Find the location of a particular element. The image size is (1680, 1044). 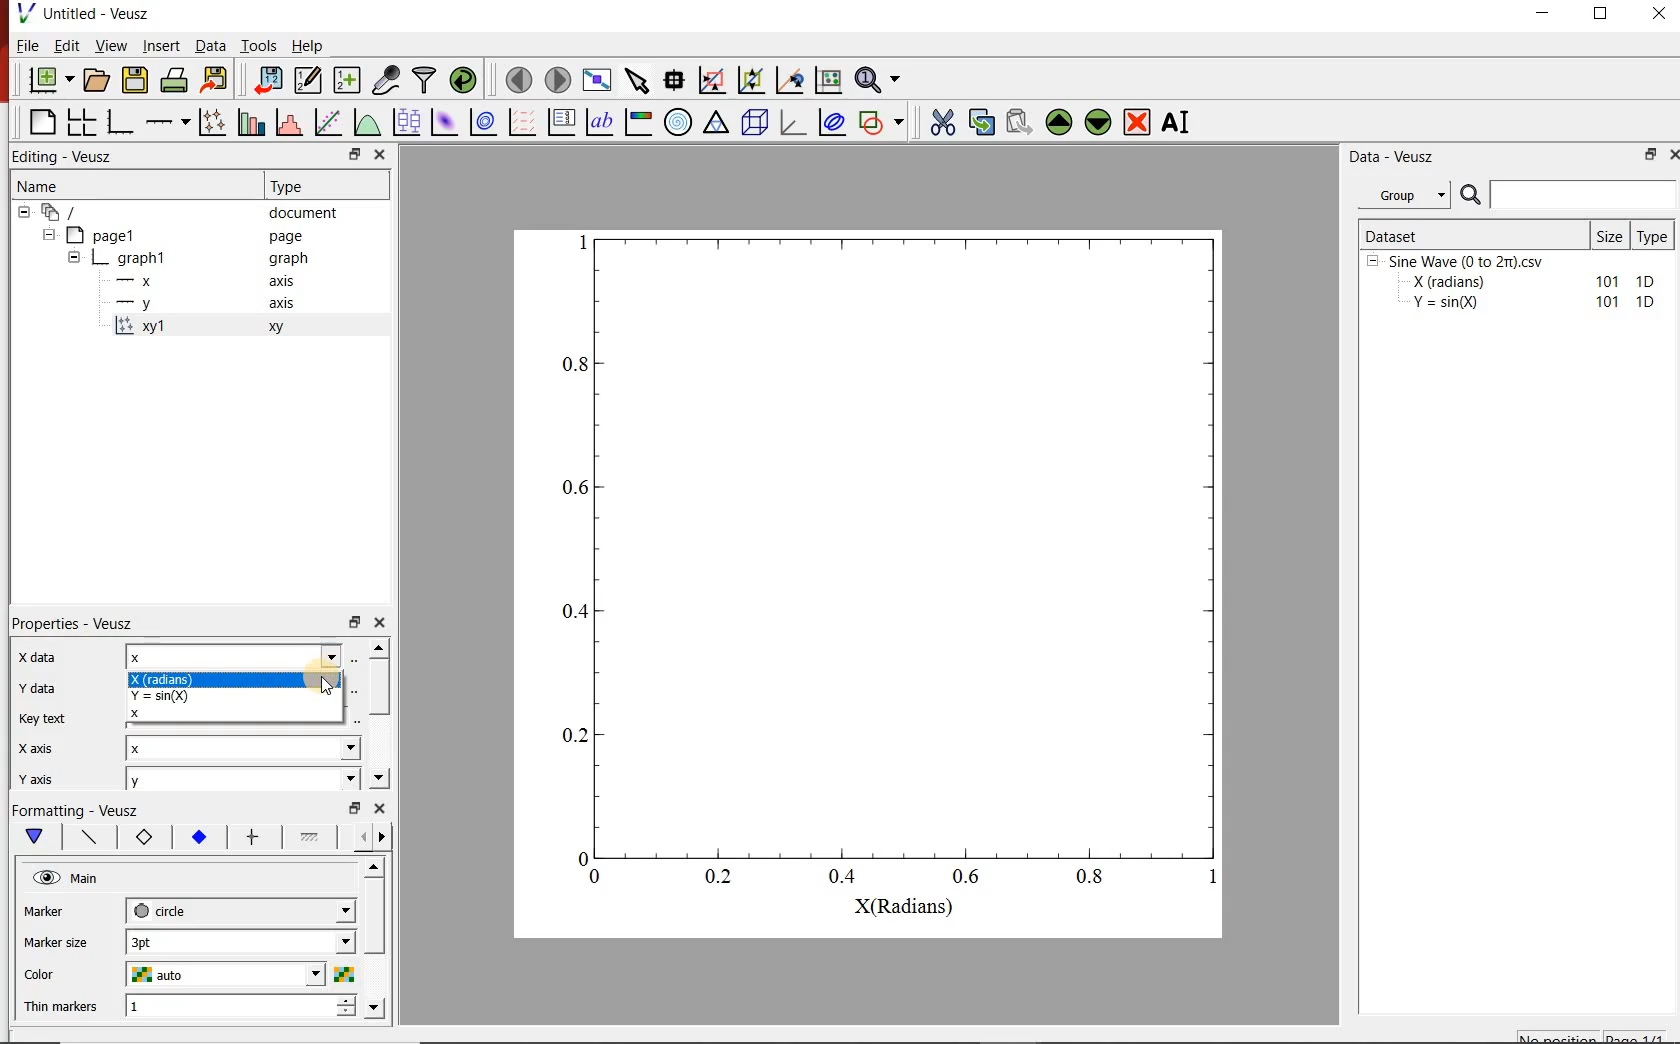

1.2 is located at coordinates (196, 838).